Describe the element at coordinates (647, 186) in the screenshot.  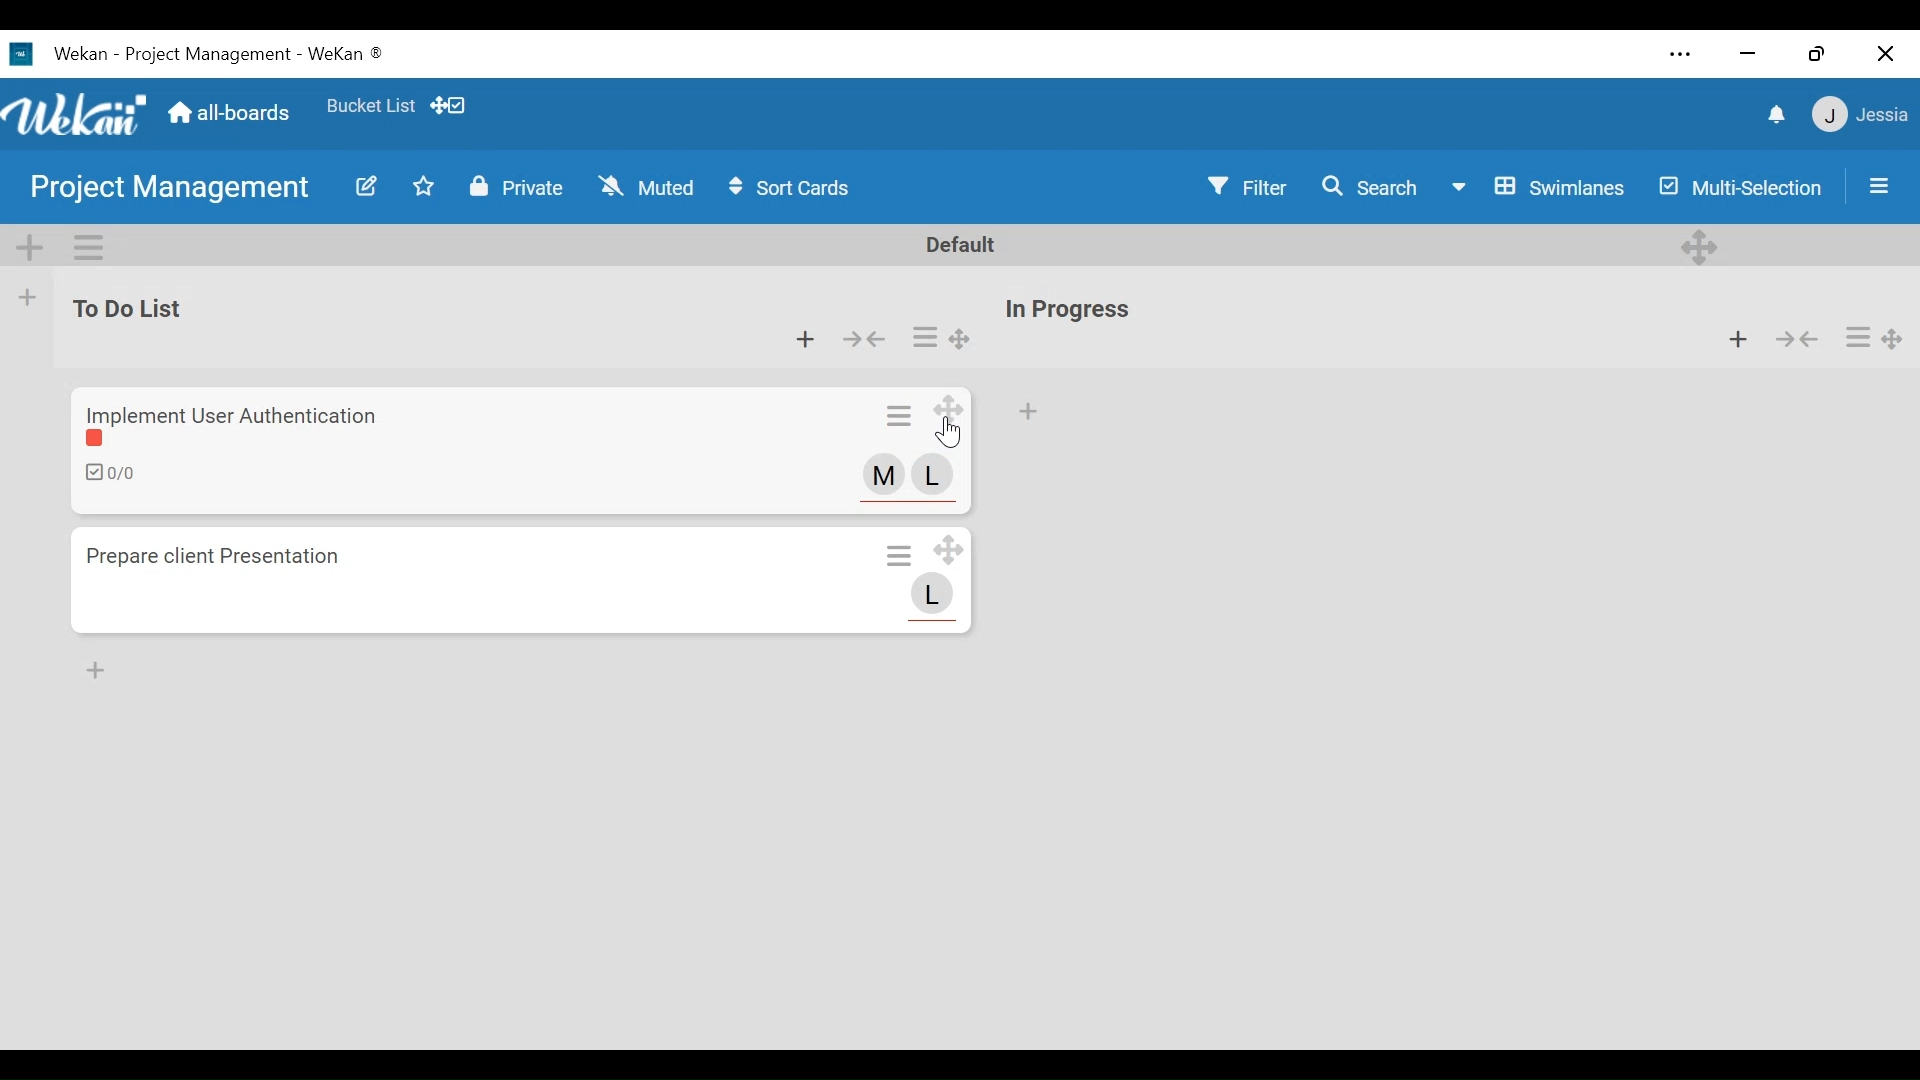
I see `Muted` at that location.